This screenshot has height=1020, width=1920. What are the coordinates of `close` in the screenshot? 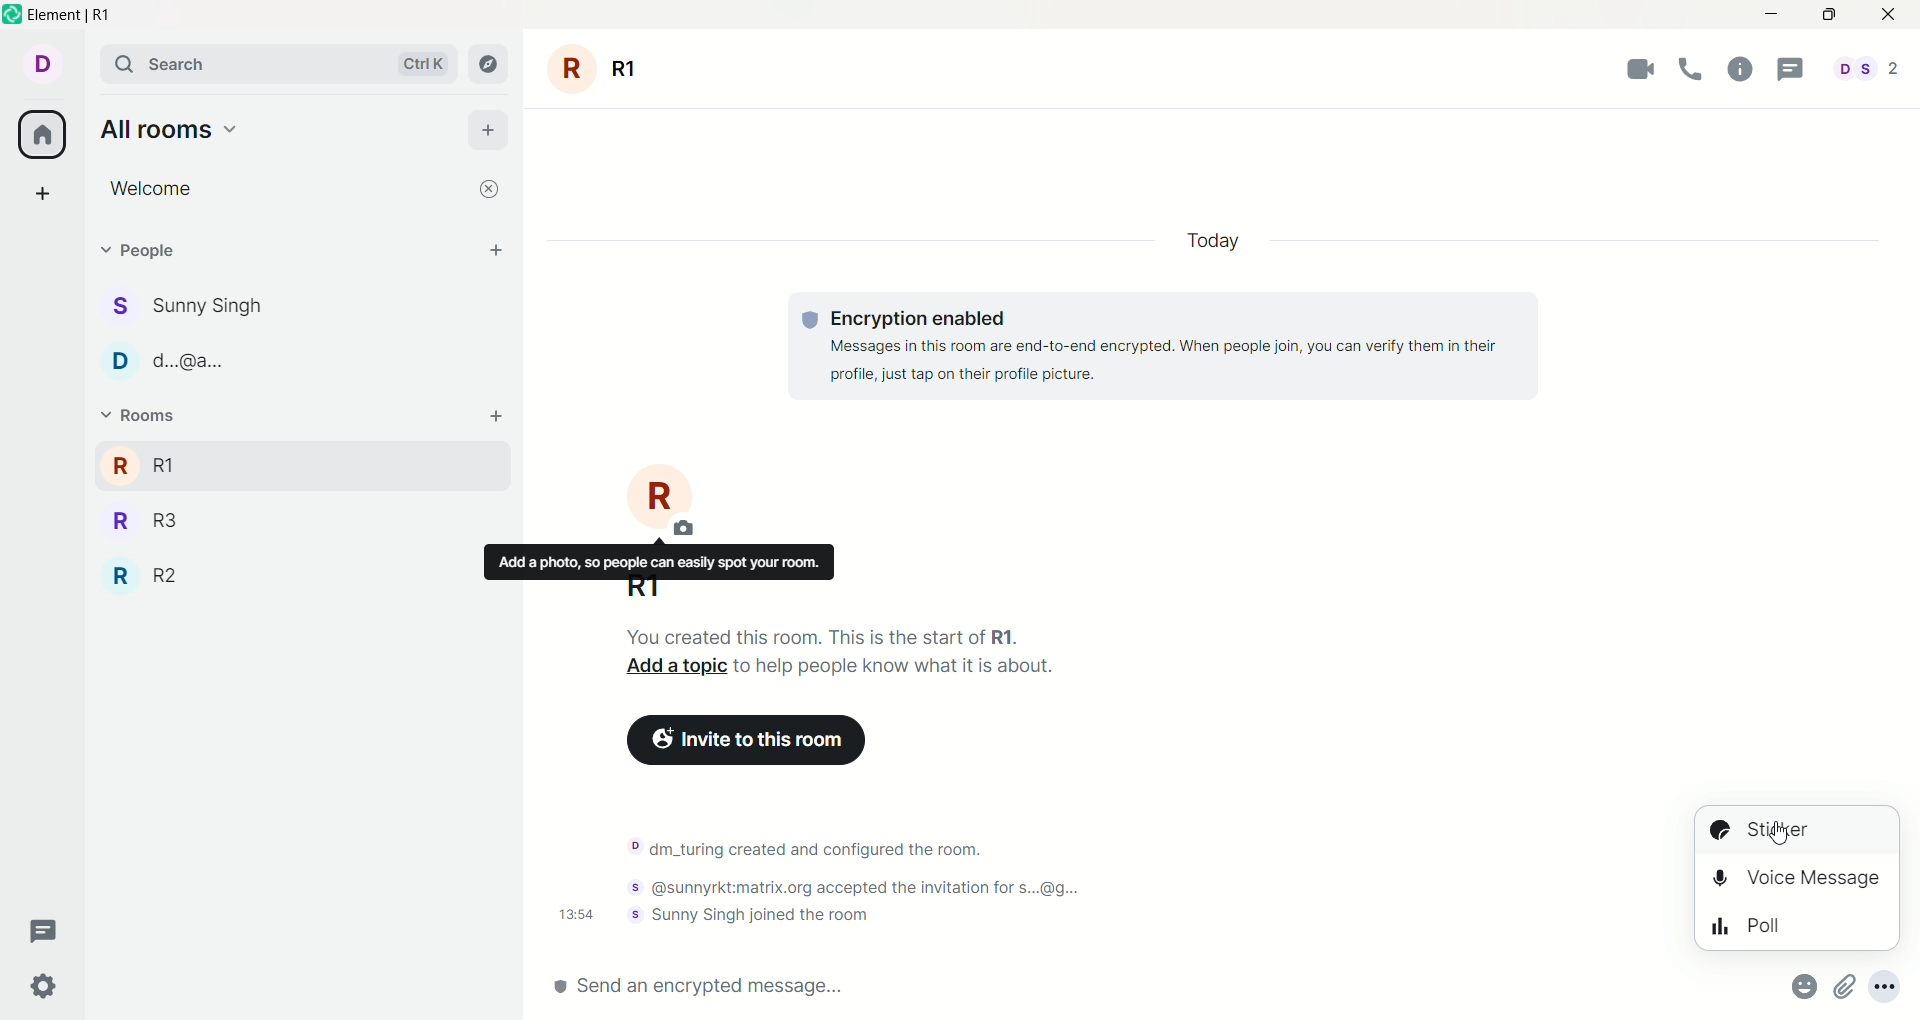 It's located at (489, 189).